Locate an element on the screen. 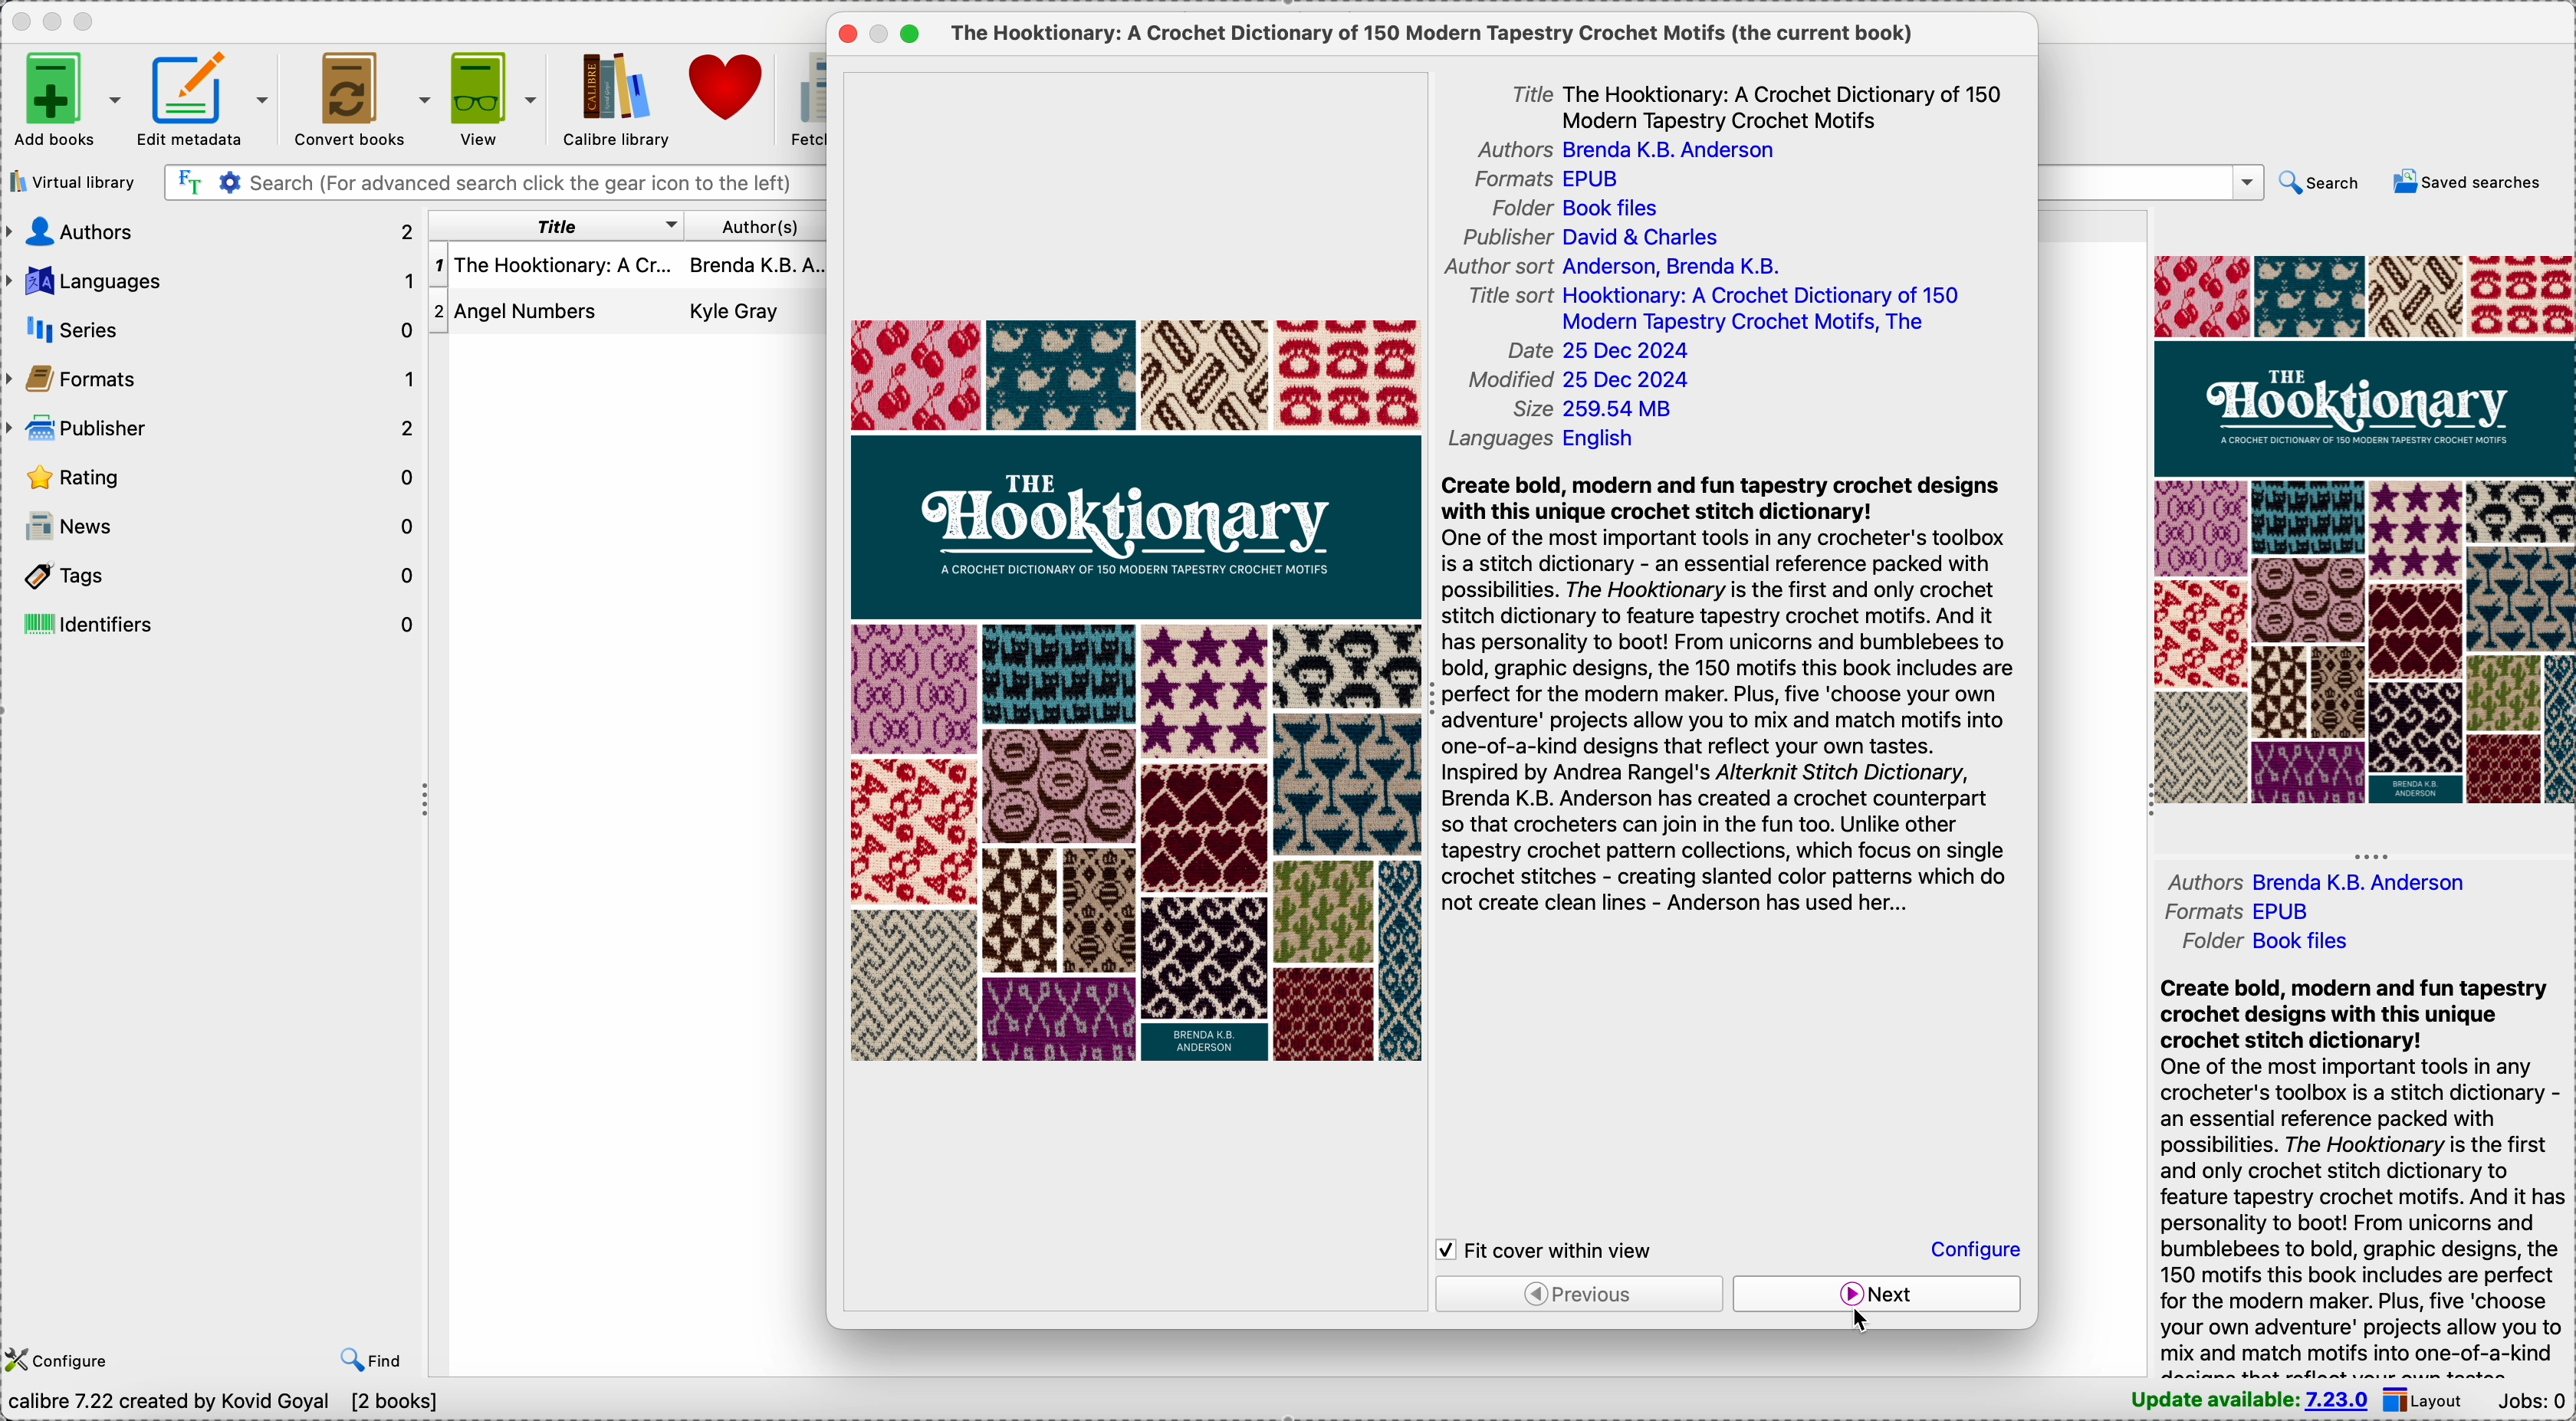  formats is located at coordinates (1554, 180).